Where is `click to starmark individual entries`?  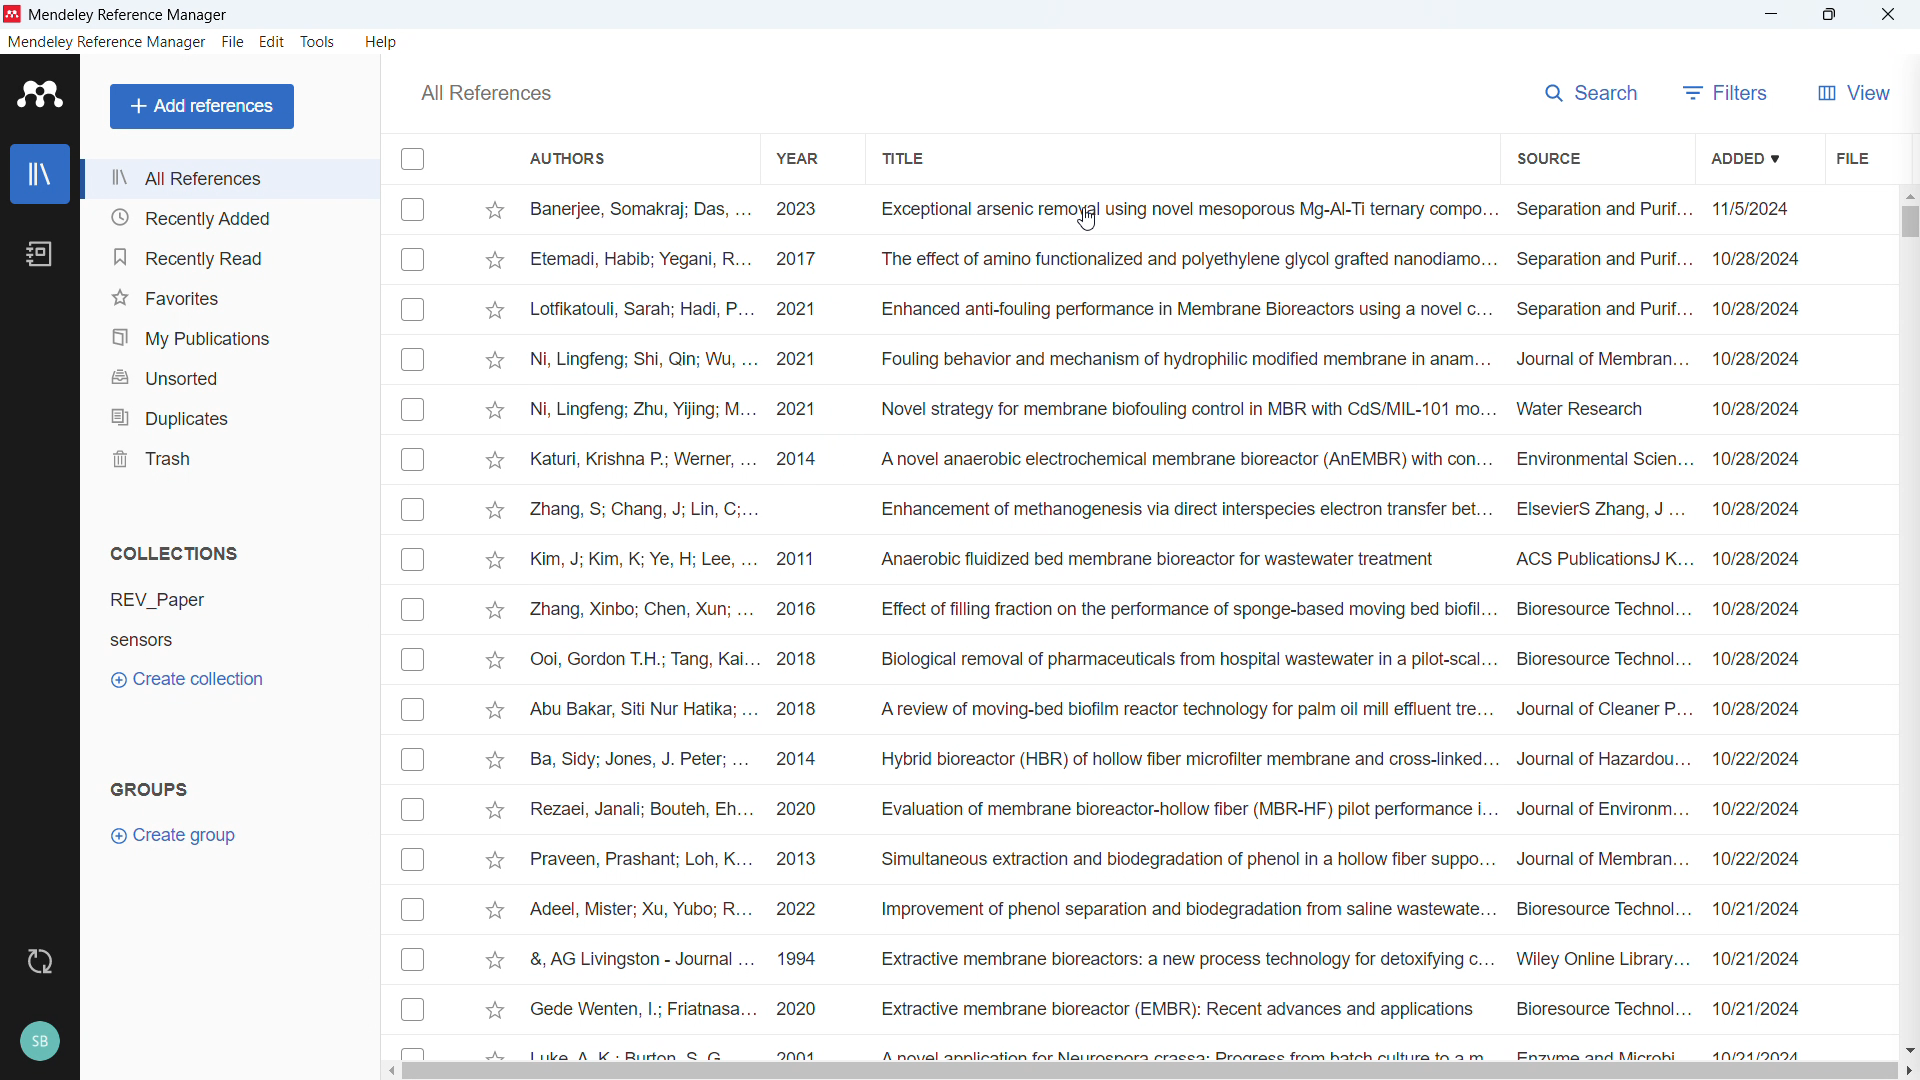 click to starmark individual entries is located at coordinates (496, 709).